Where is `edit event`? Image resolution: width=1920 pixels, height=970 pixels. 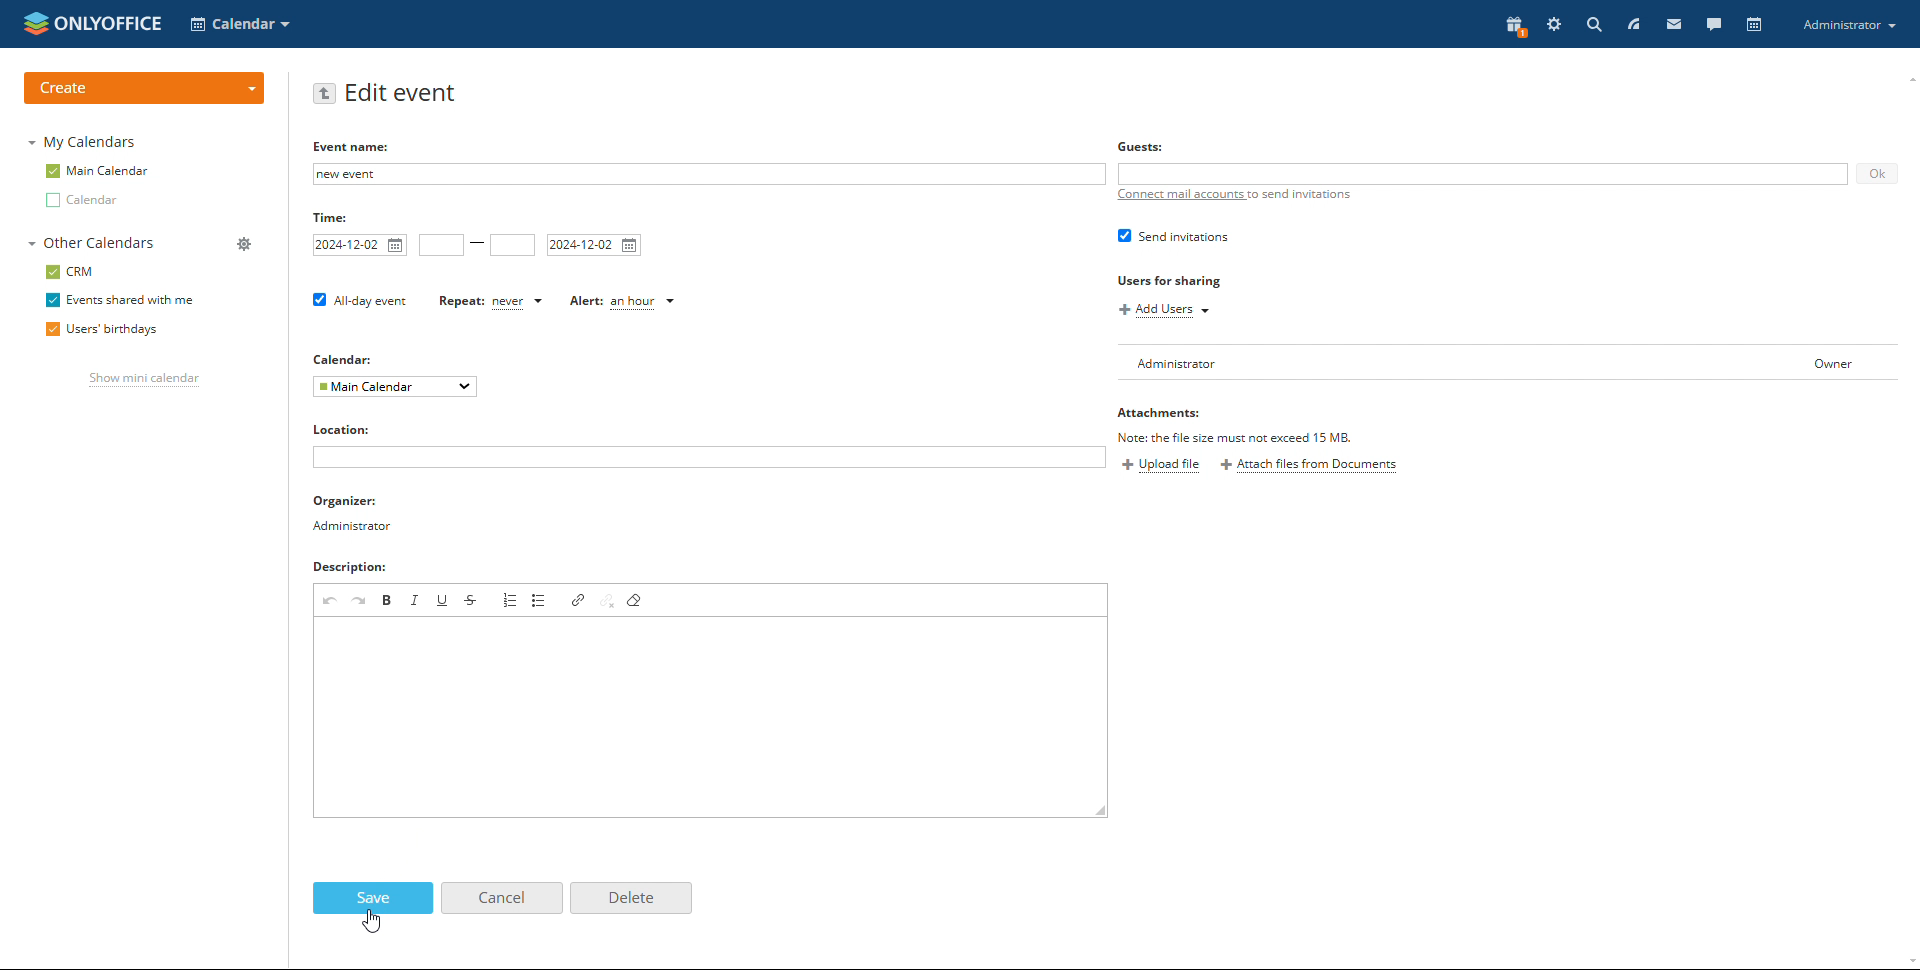 edit event is located at coordinates (401, 94).